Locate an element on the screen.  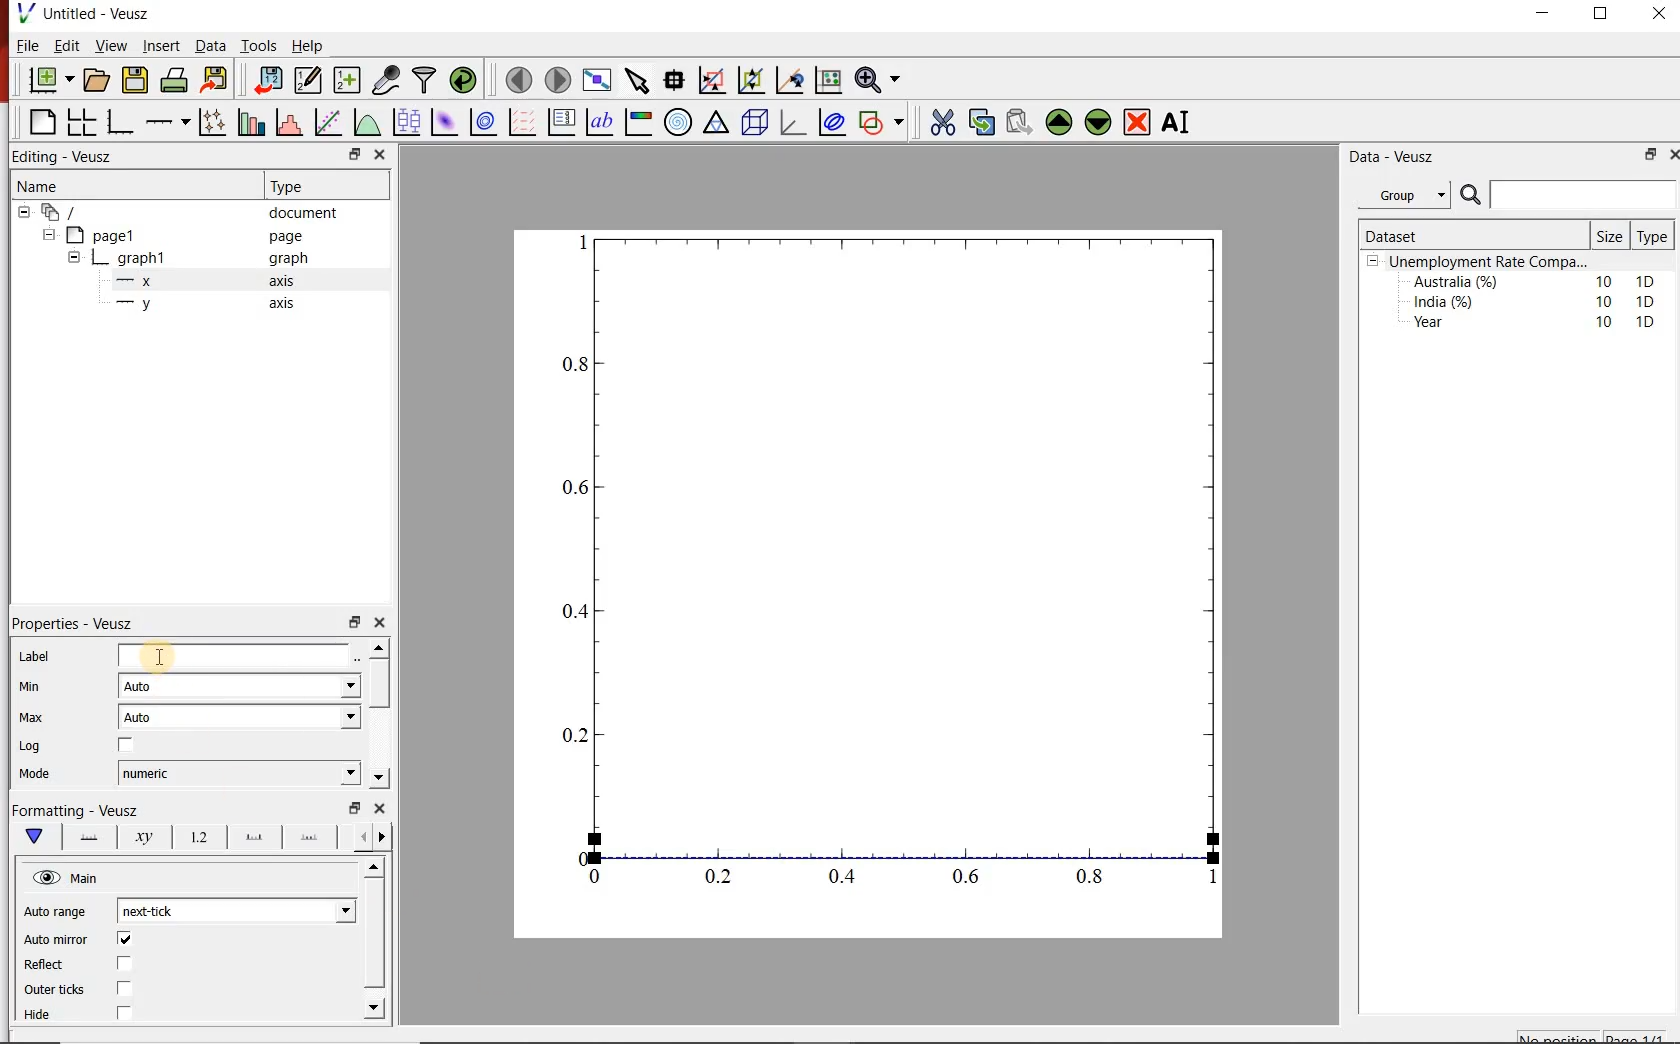
add a shapes is located at coordinates (881, 122).